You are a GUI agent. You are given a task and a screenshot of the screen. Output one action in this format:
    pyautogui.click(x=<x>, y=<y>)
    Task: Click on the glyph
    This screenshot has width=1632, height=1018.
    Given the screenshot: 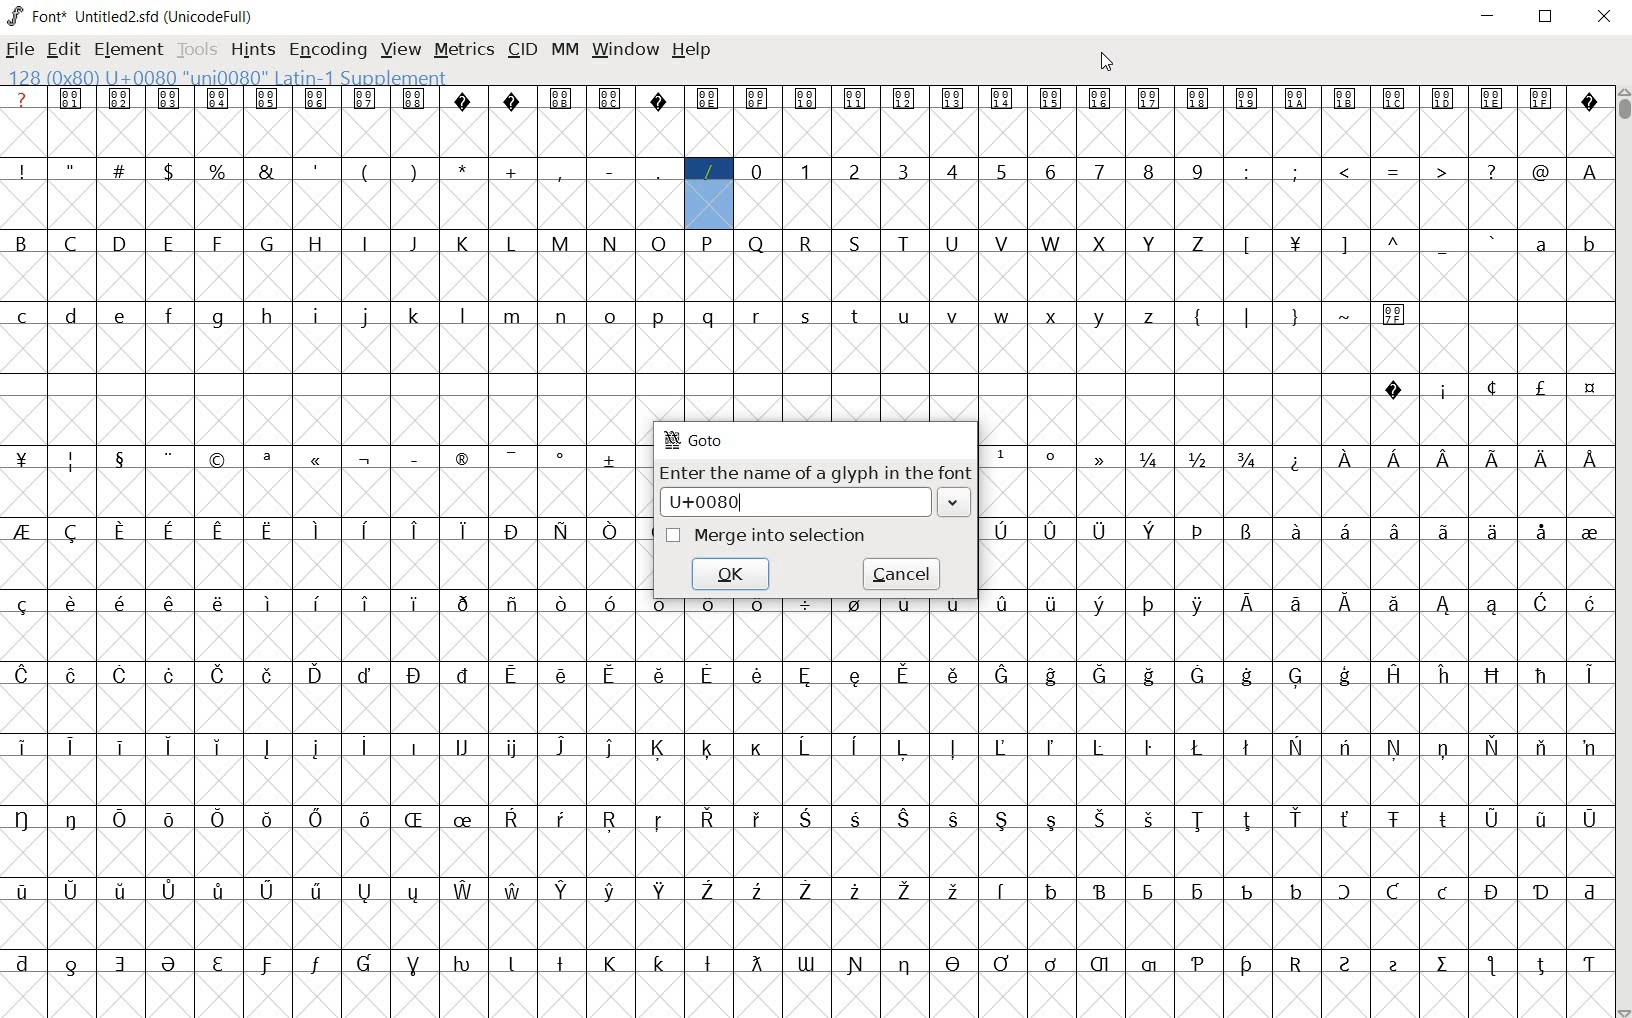 What is the action you would take?
    pyautogui.click(x=1247, y=172)
    